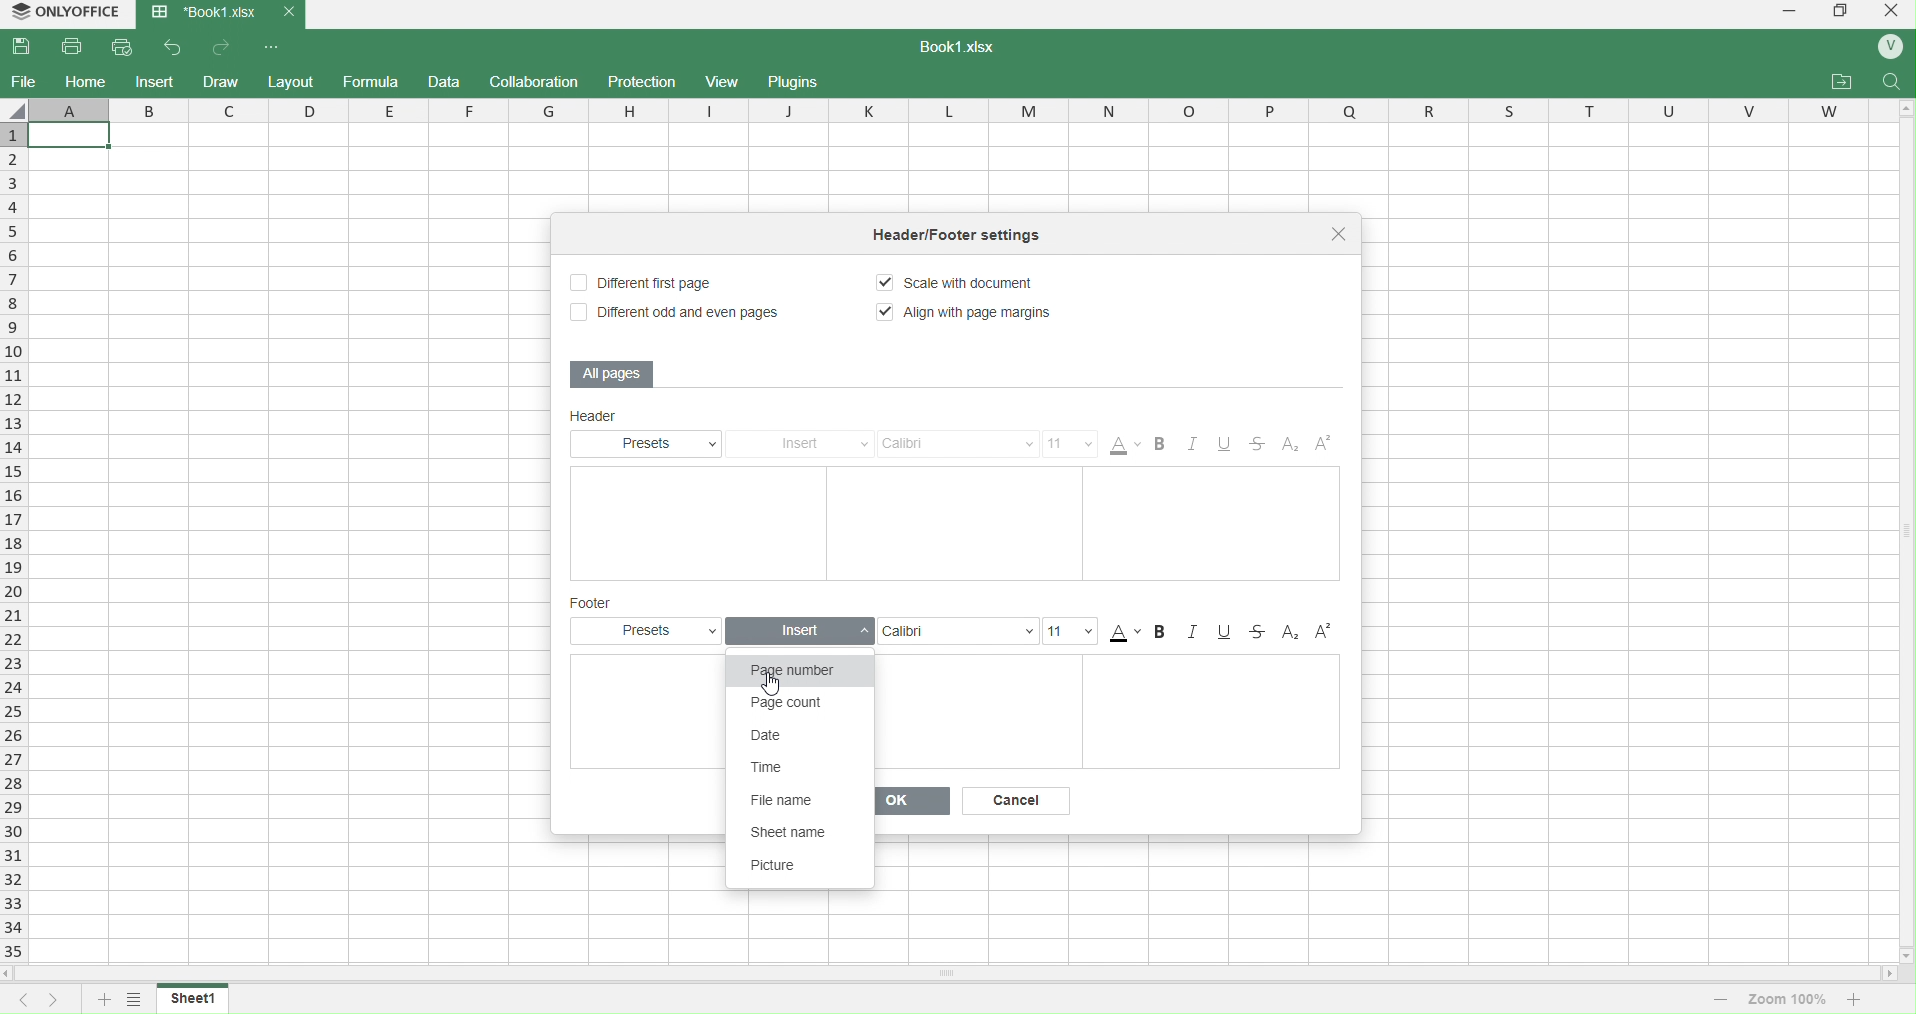 This screenshot has width=1916, height=1014. I want to click on move left, so click(12, 974).